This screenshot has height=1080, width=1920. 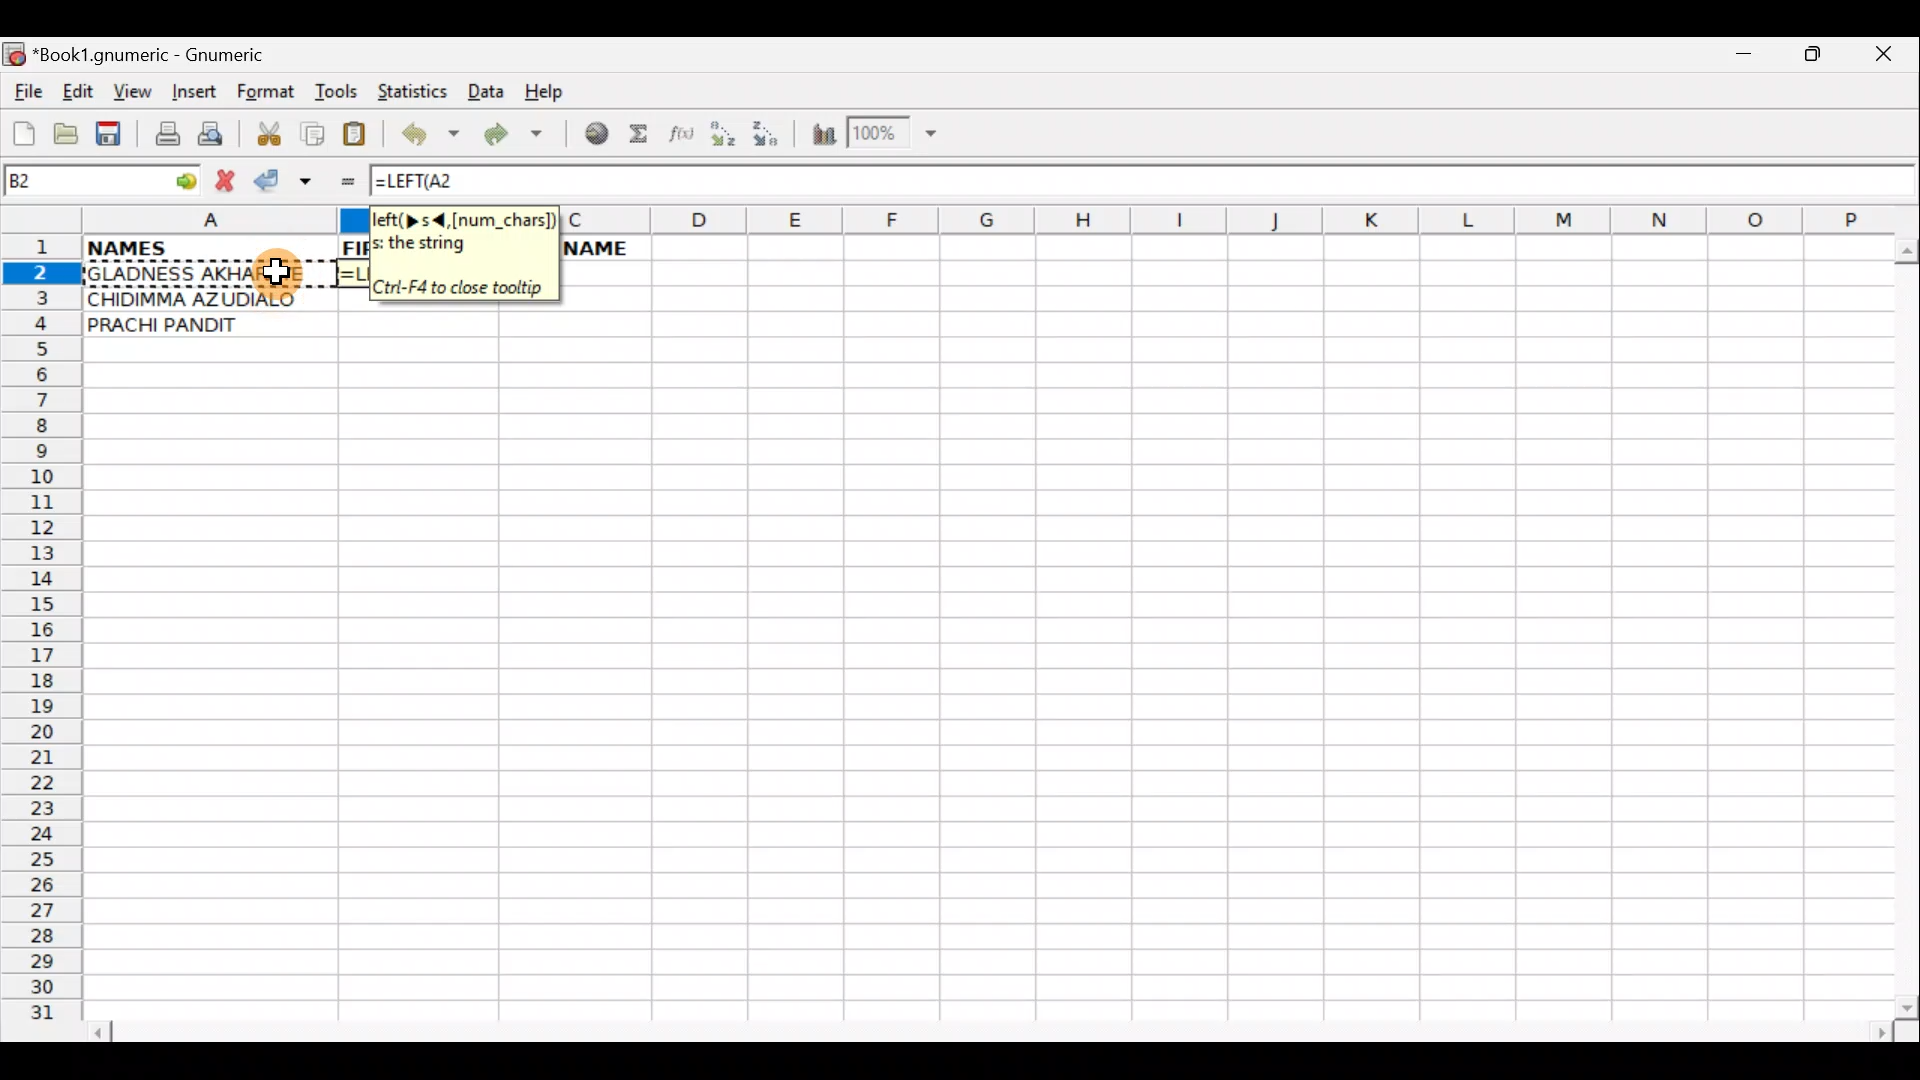 I want to click on Scroll bar, so click(x=994, y=1029).